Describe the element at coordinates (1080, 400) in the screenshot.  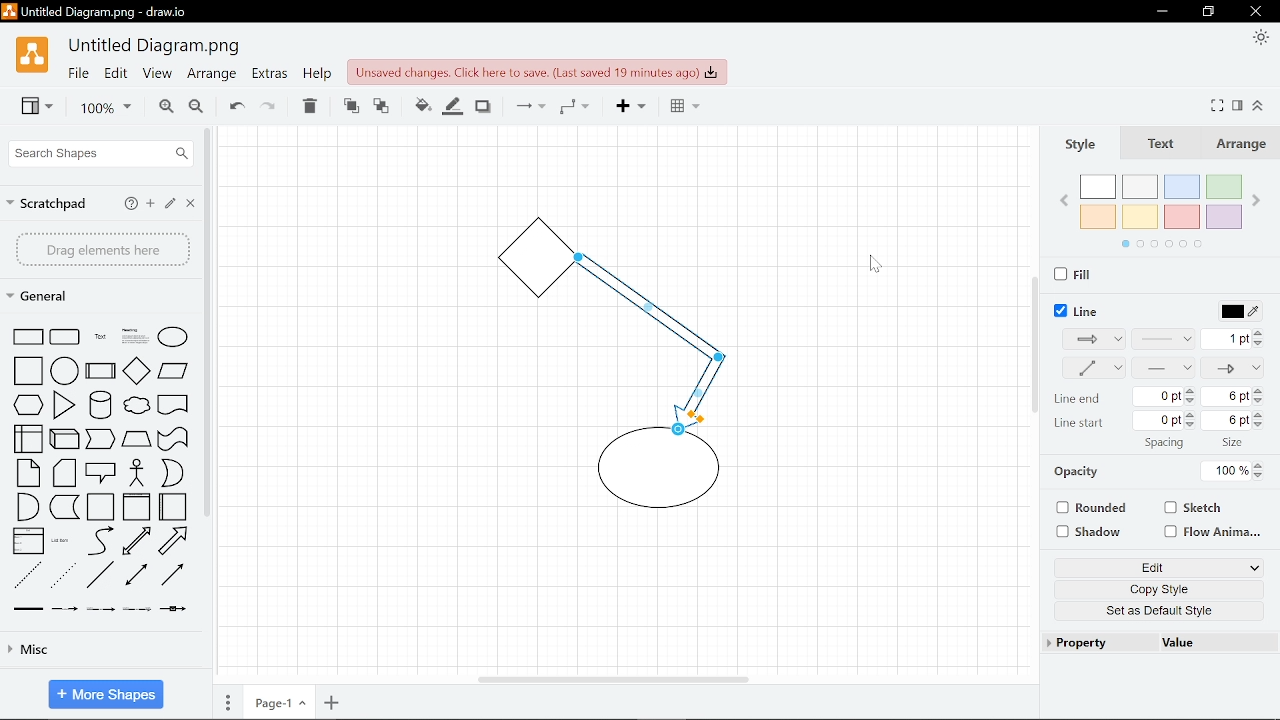
I see `Line end` at that location.